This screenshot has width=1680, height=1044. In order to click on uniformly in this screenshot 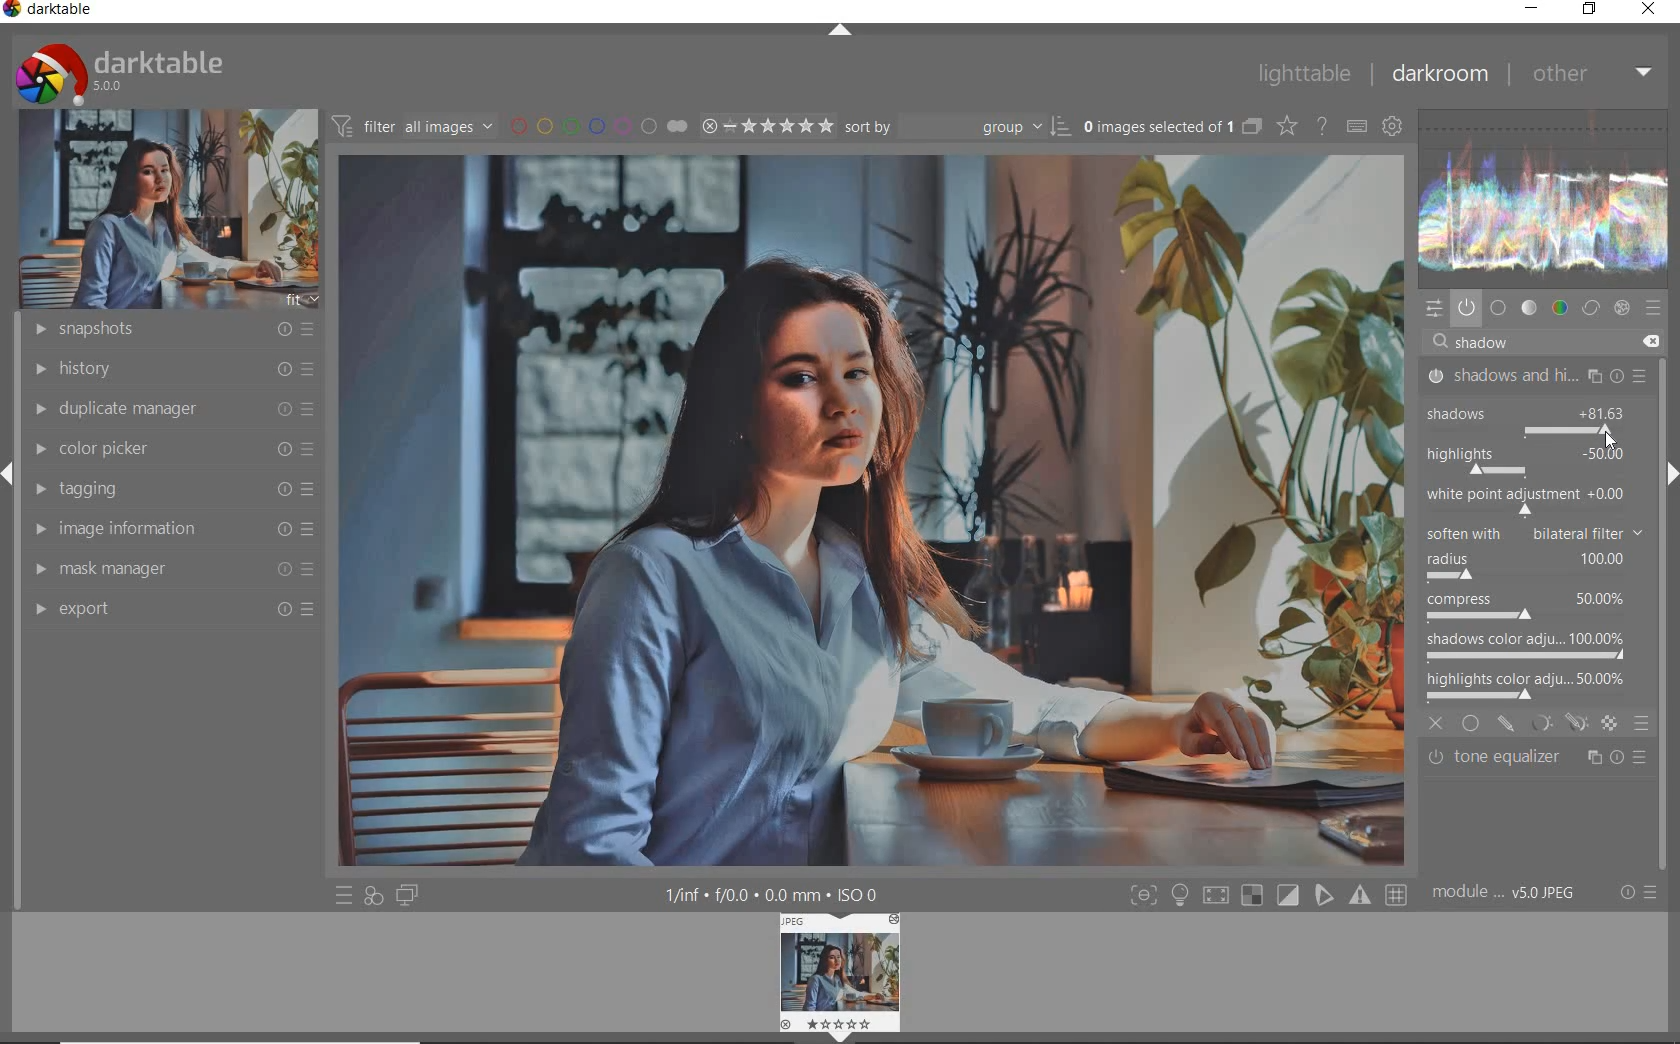, I will do `click(1472, 723)`.